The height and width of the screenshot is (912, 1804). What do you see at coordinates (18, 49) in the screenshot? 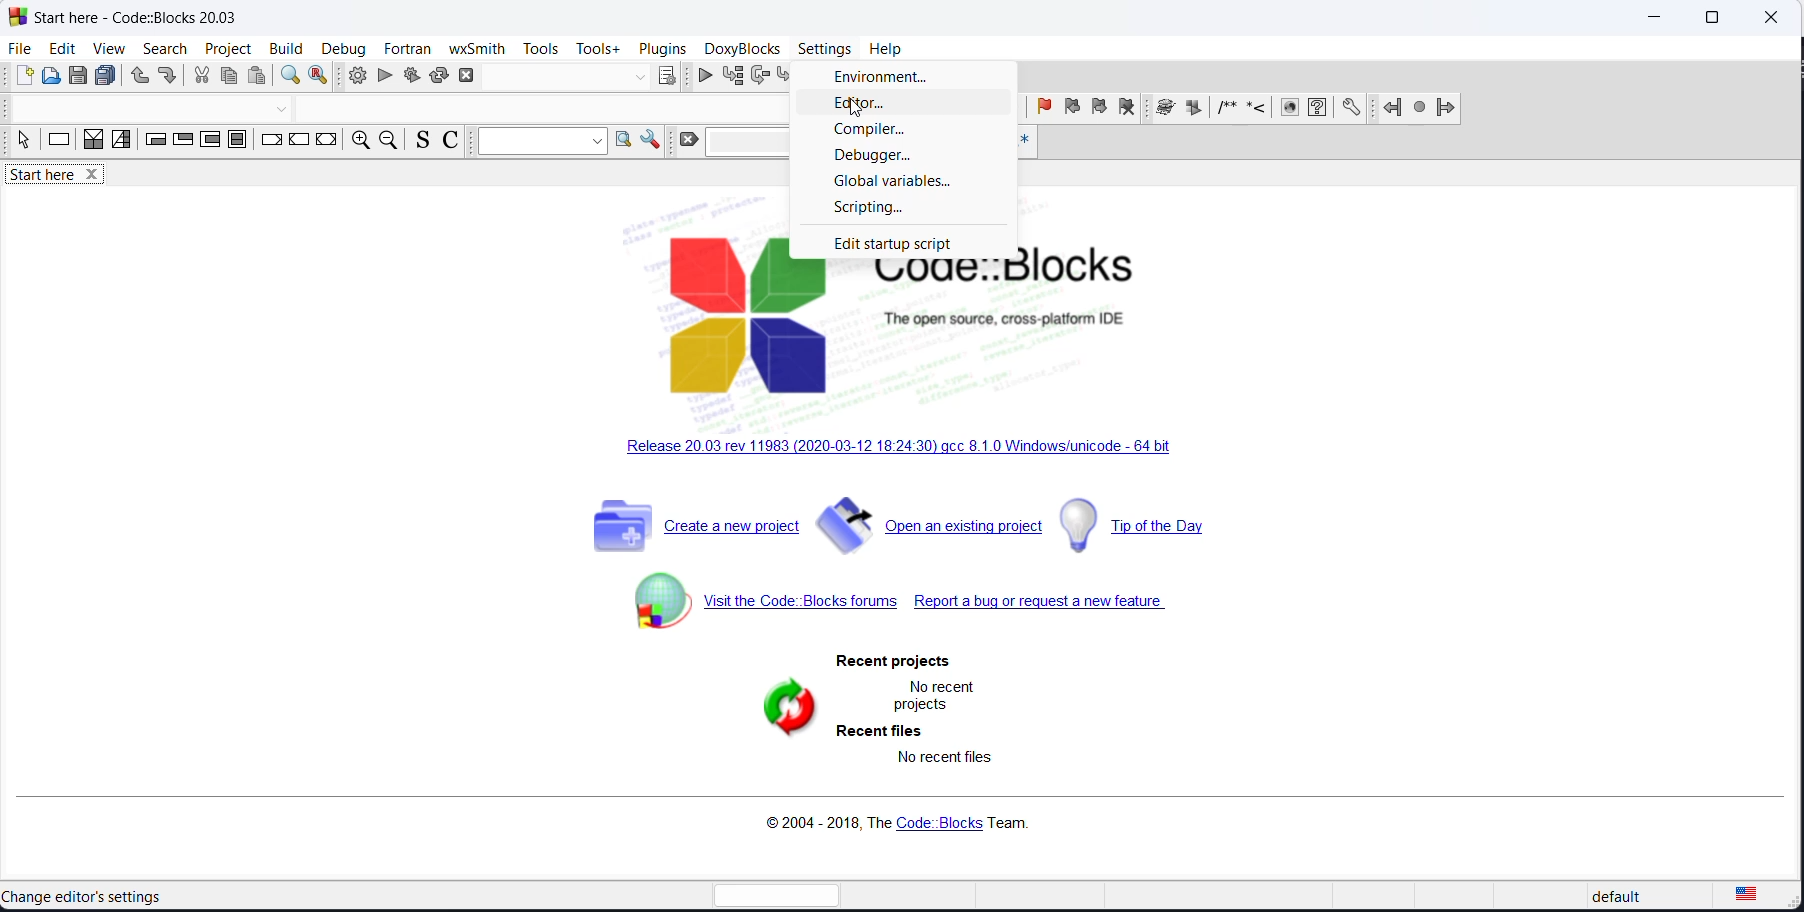
I see `file` at bounding box center [18, 49].